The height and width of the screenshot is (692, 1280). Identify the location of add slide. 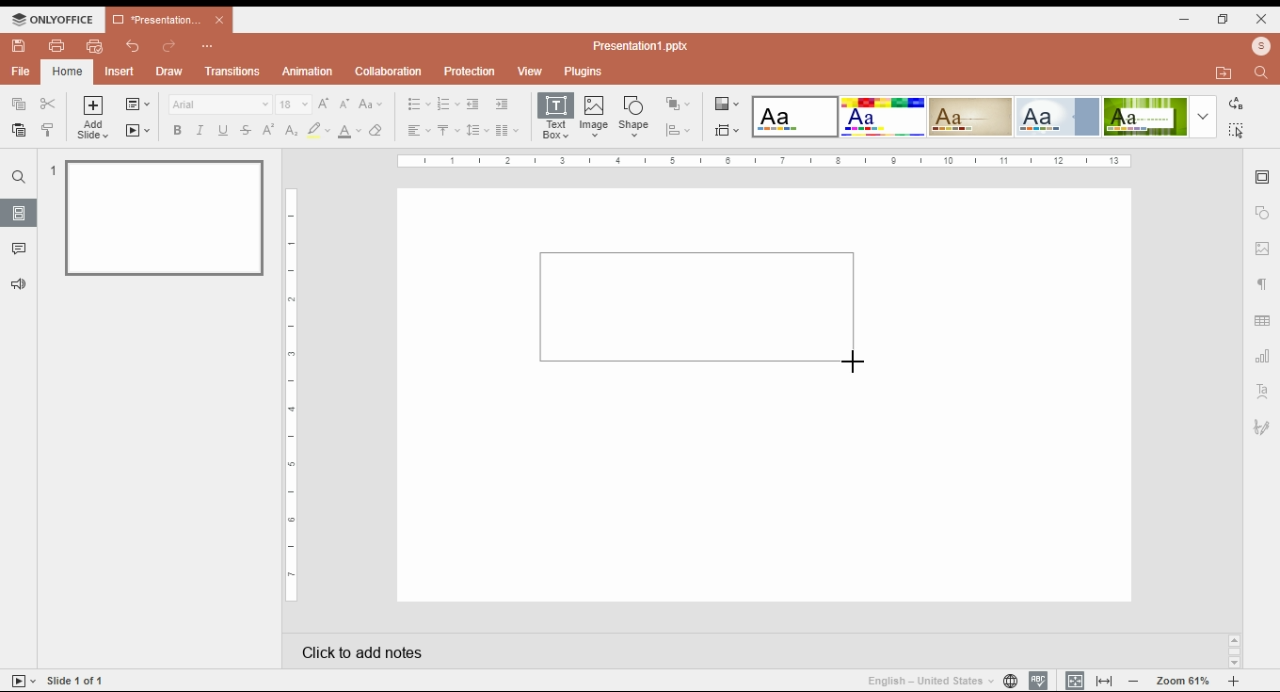
(93, 118).